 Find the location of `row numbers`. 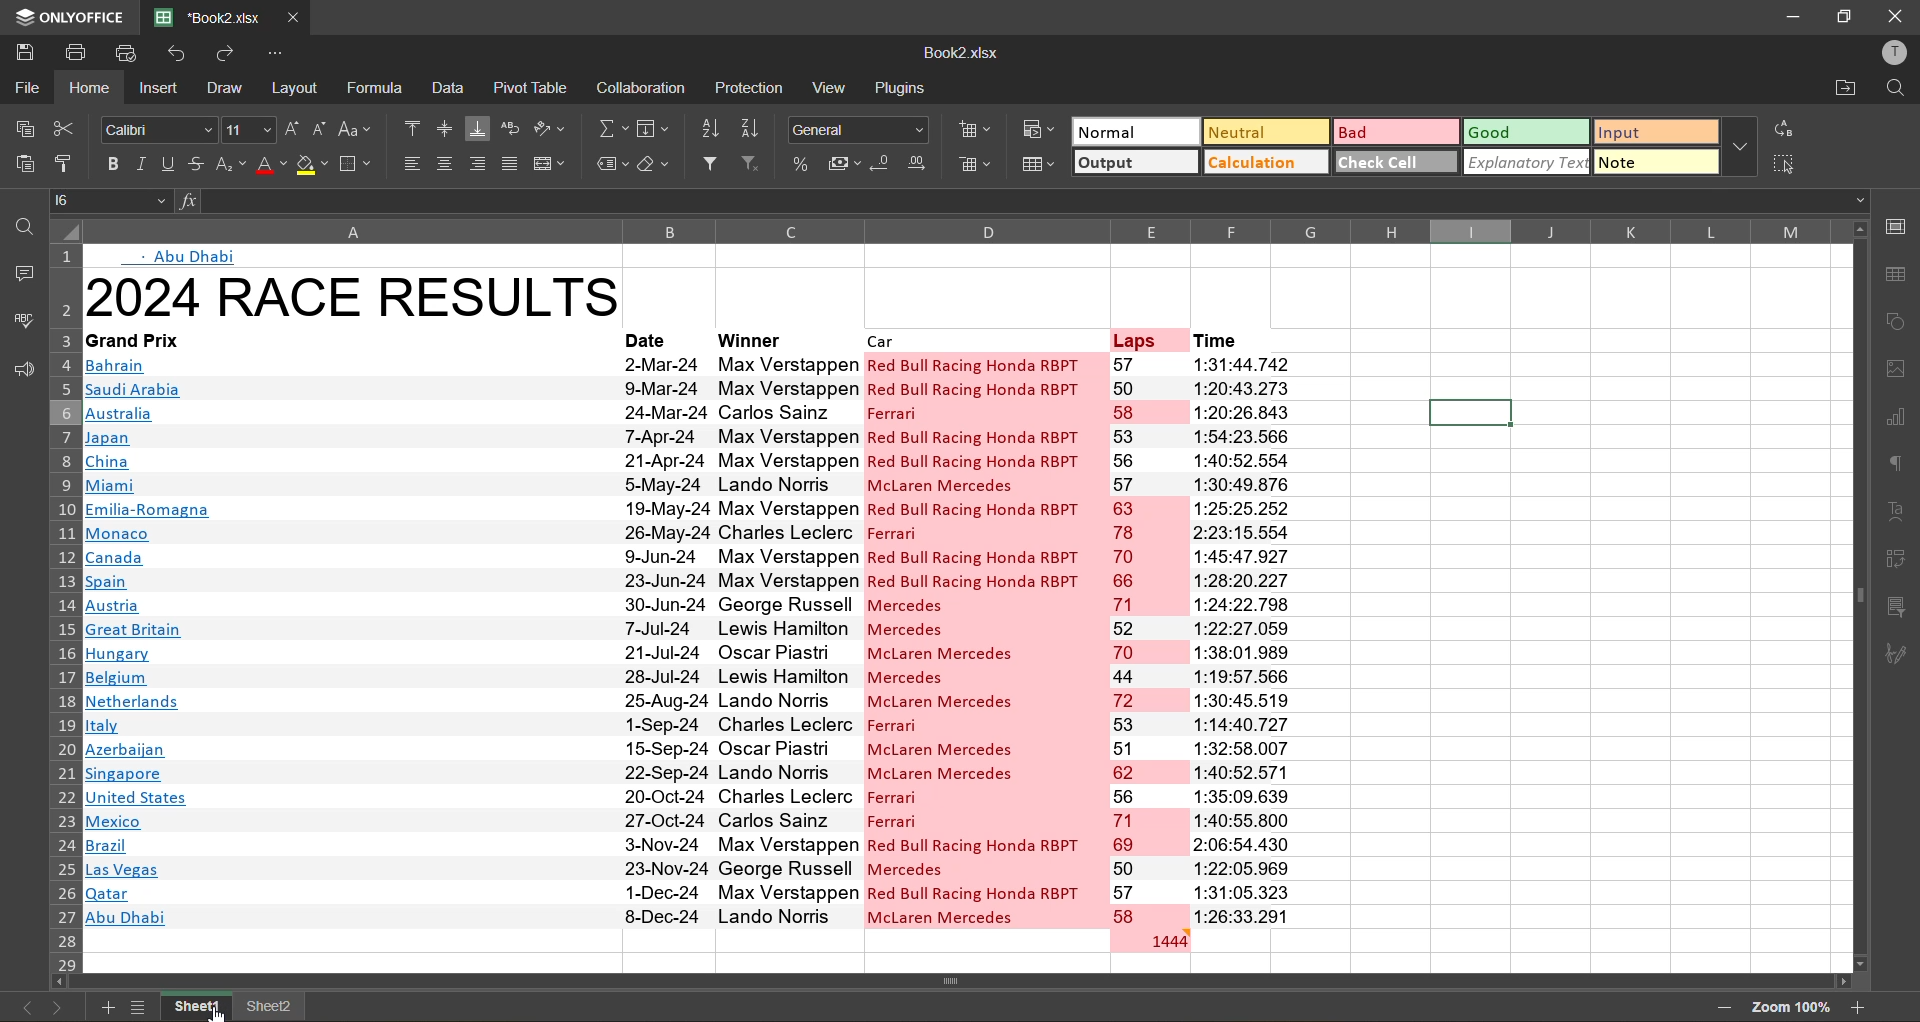

row numbers is located at coordinates (62, 606).